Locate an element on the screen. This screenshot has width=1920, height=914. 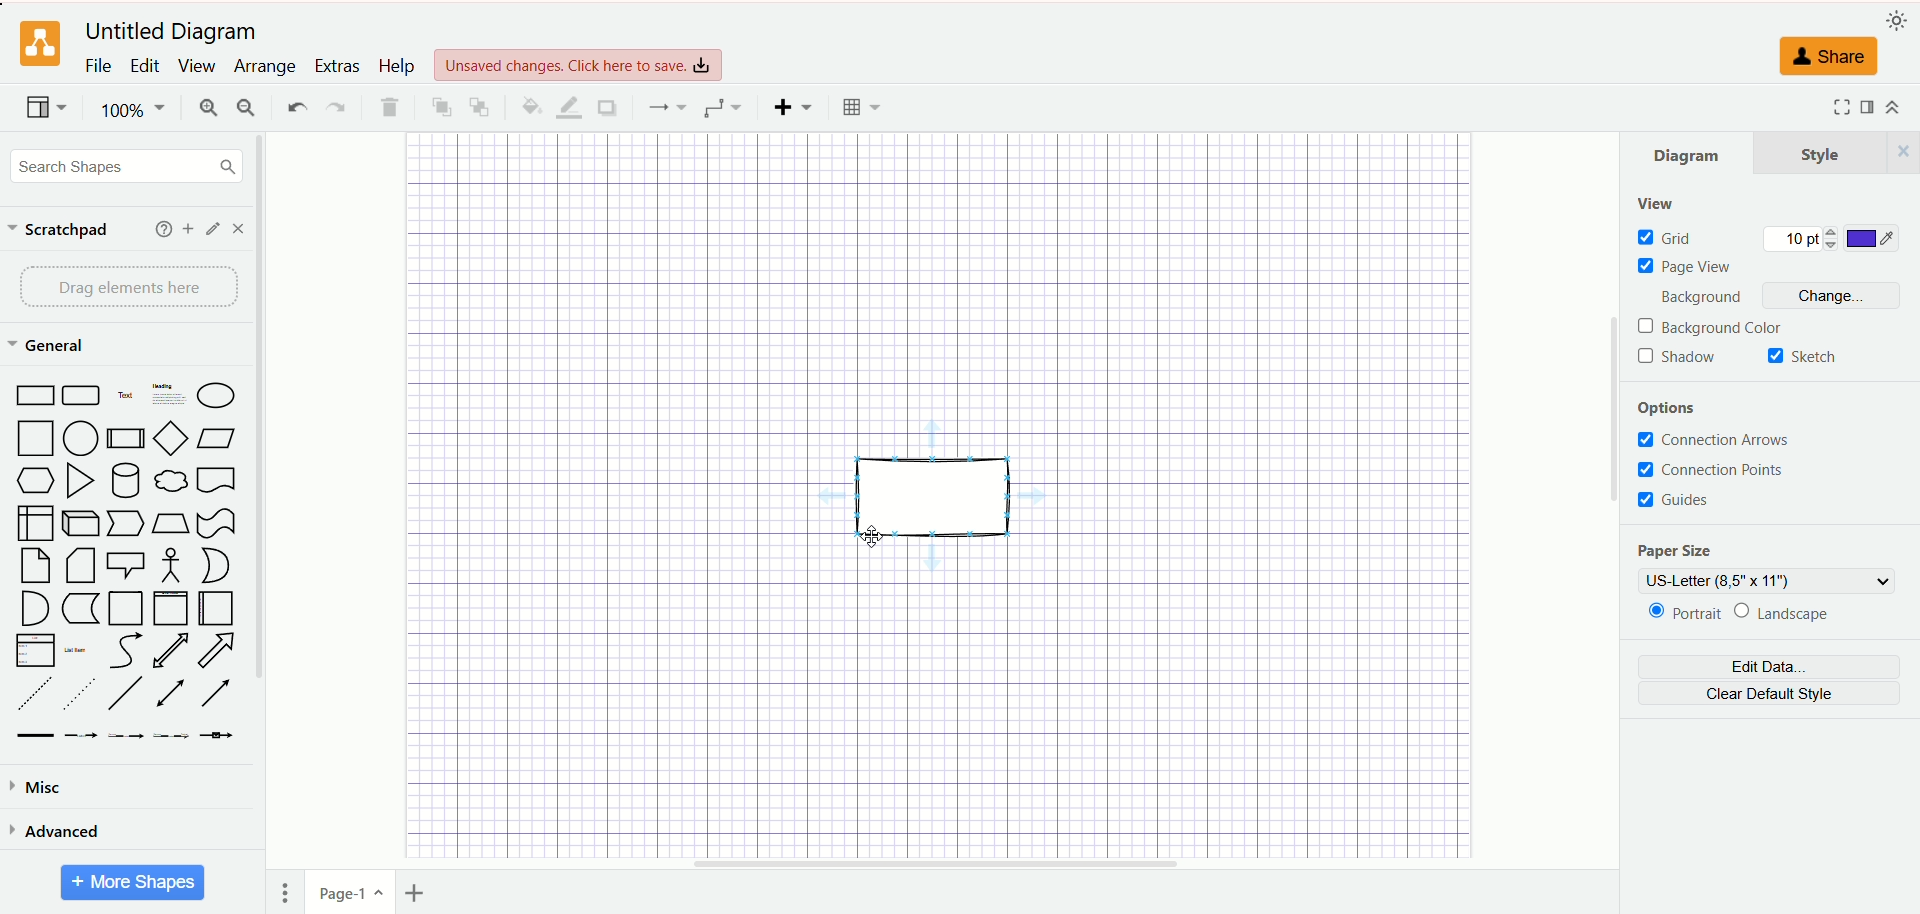
table is located at coordinates (864, 109).